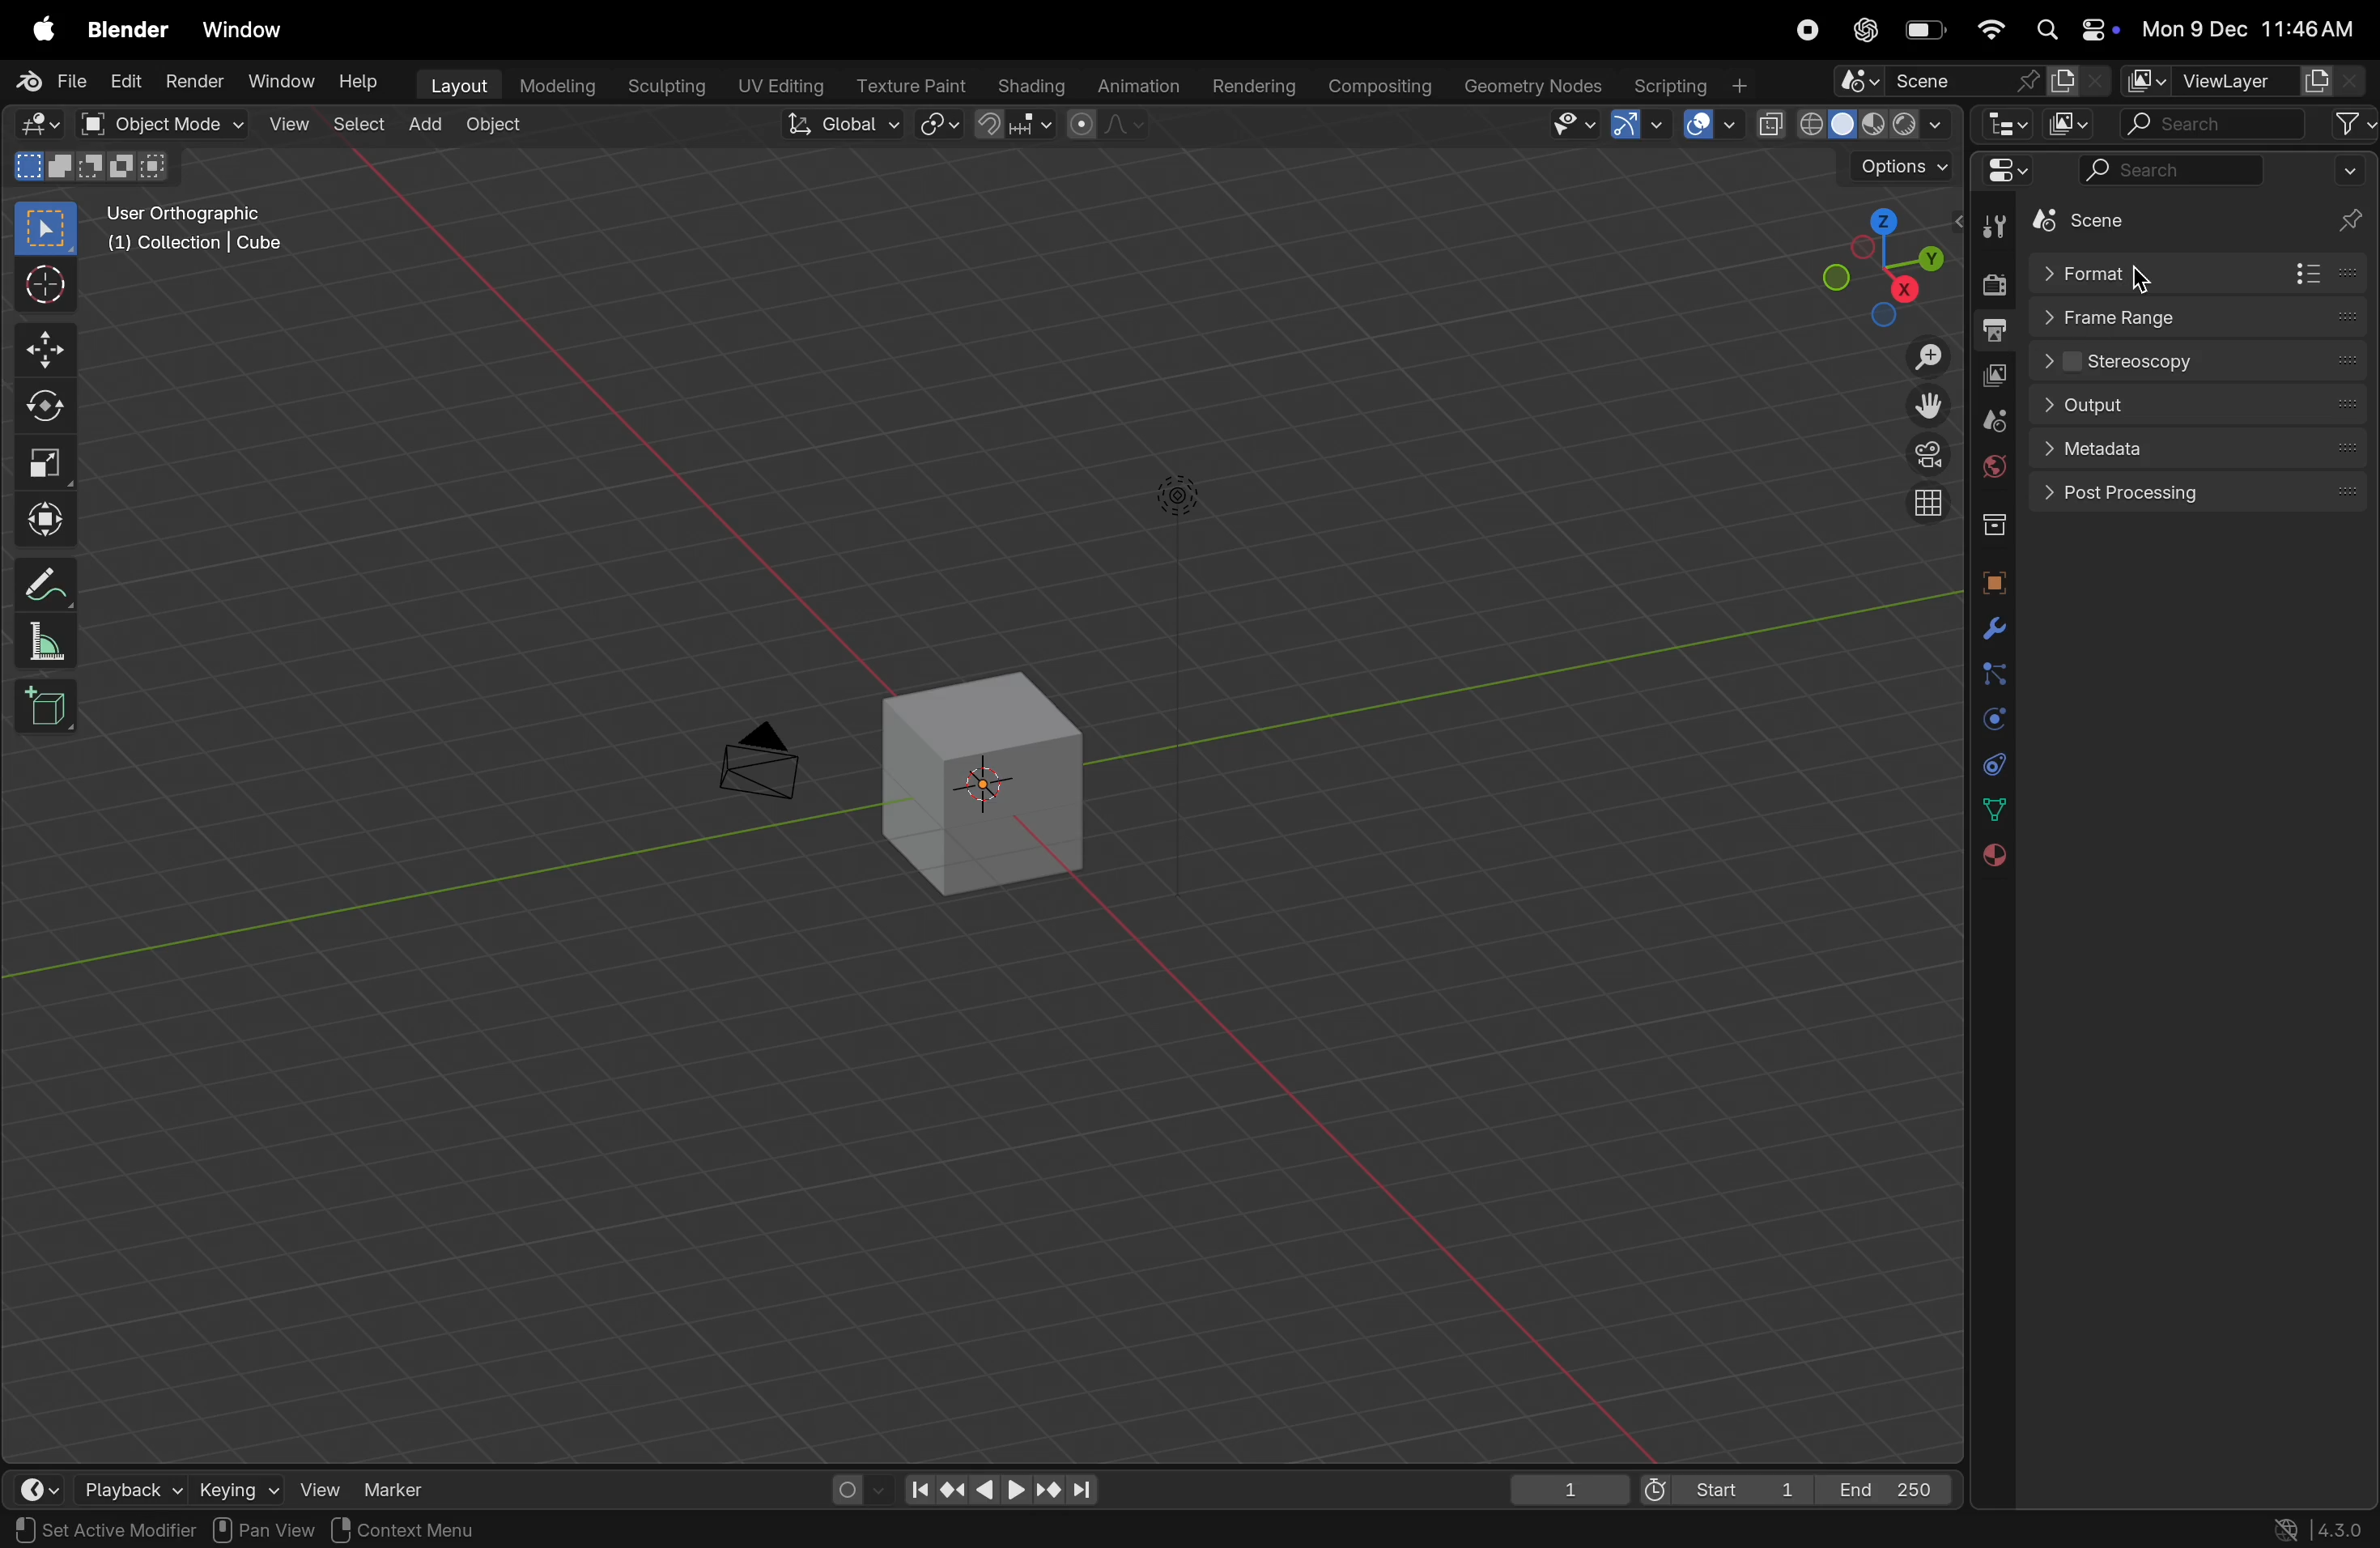 Image resolution: width=2380 pixels, height=1548 pixels. Describe the element at coordinates (128, 79) in the screenshot. I see `Edit` at that location.